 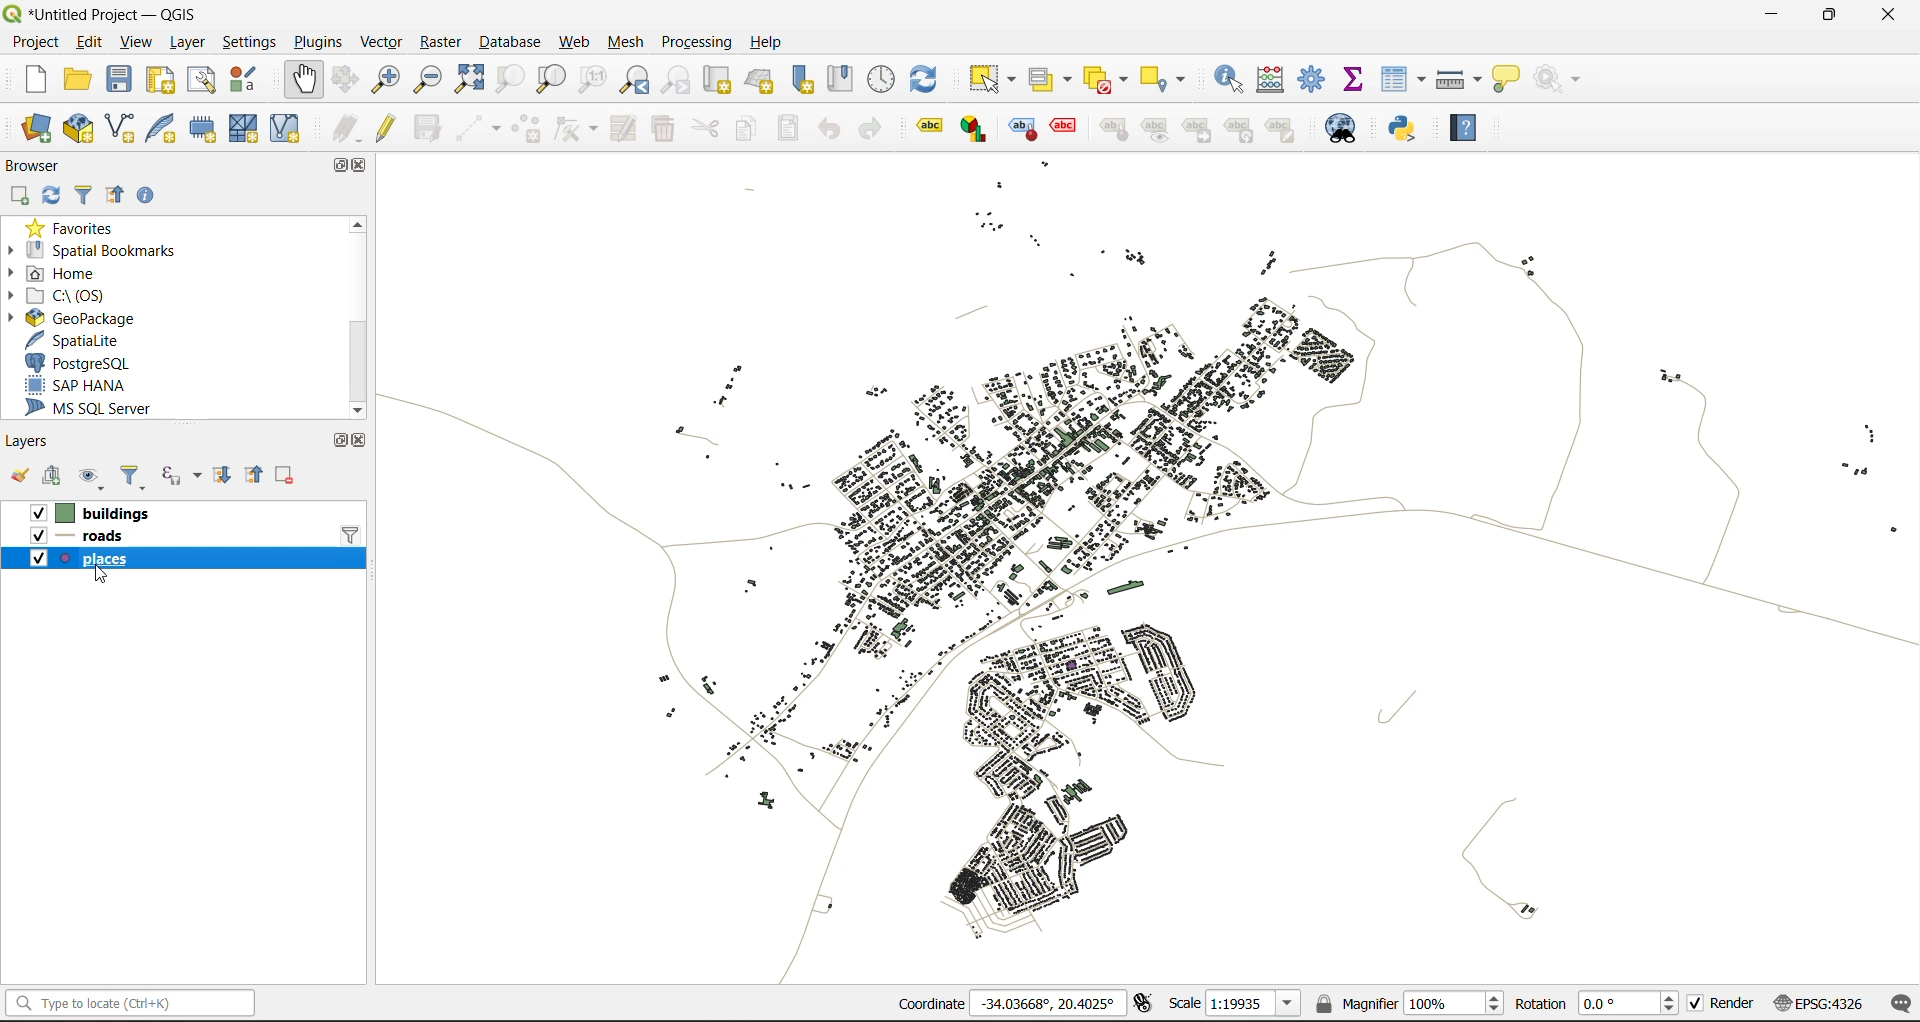 I want to click on help, so click(x=1469, y=123).